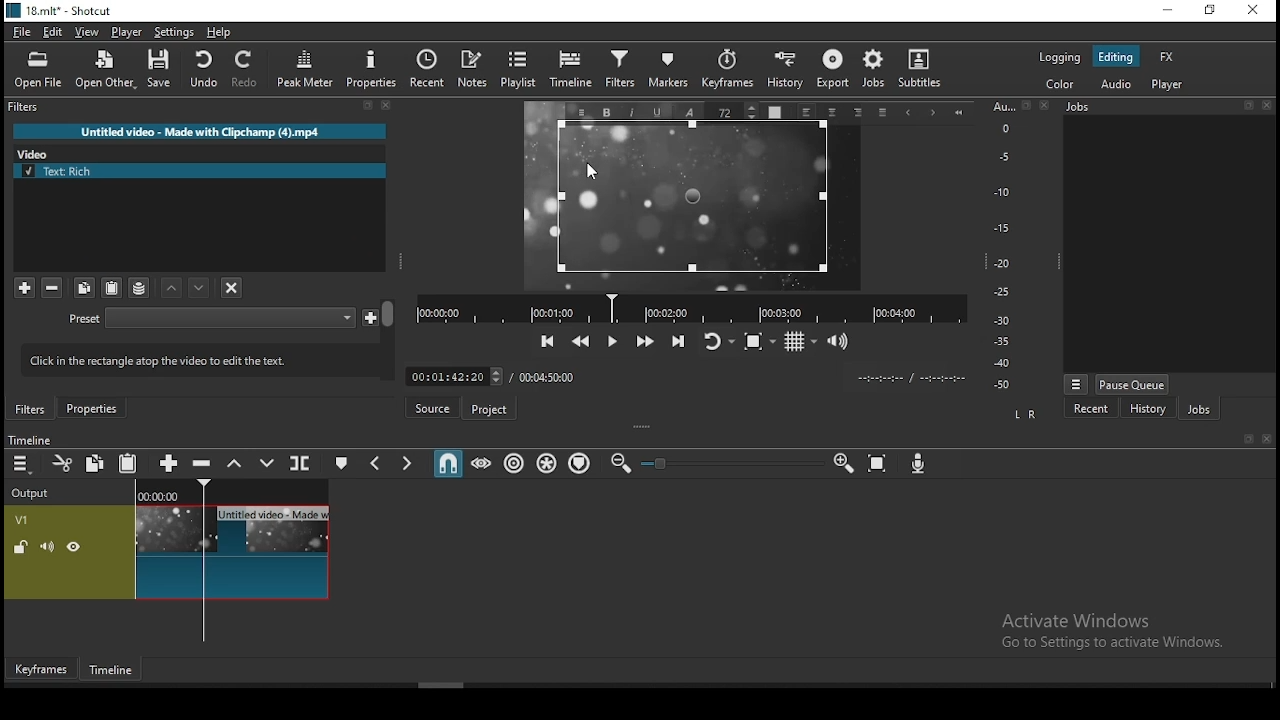 This screenshot has height=720, width=1280. I want to click on Menu, so click(581, 112).